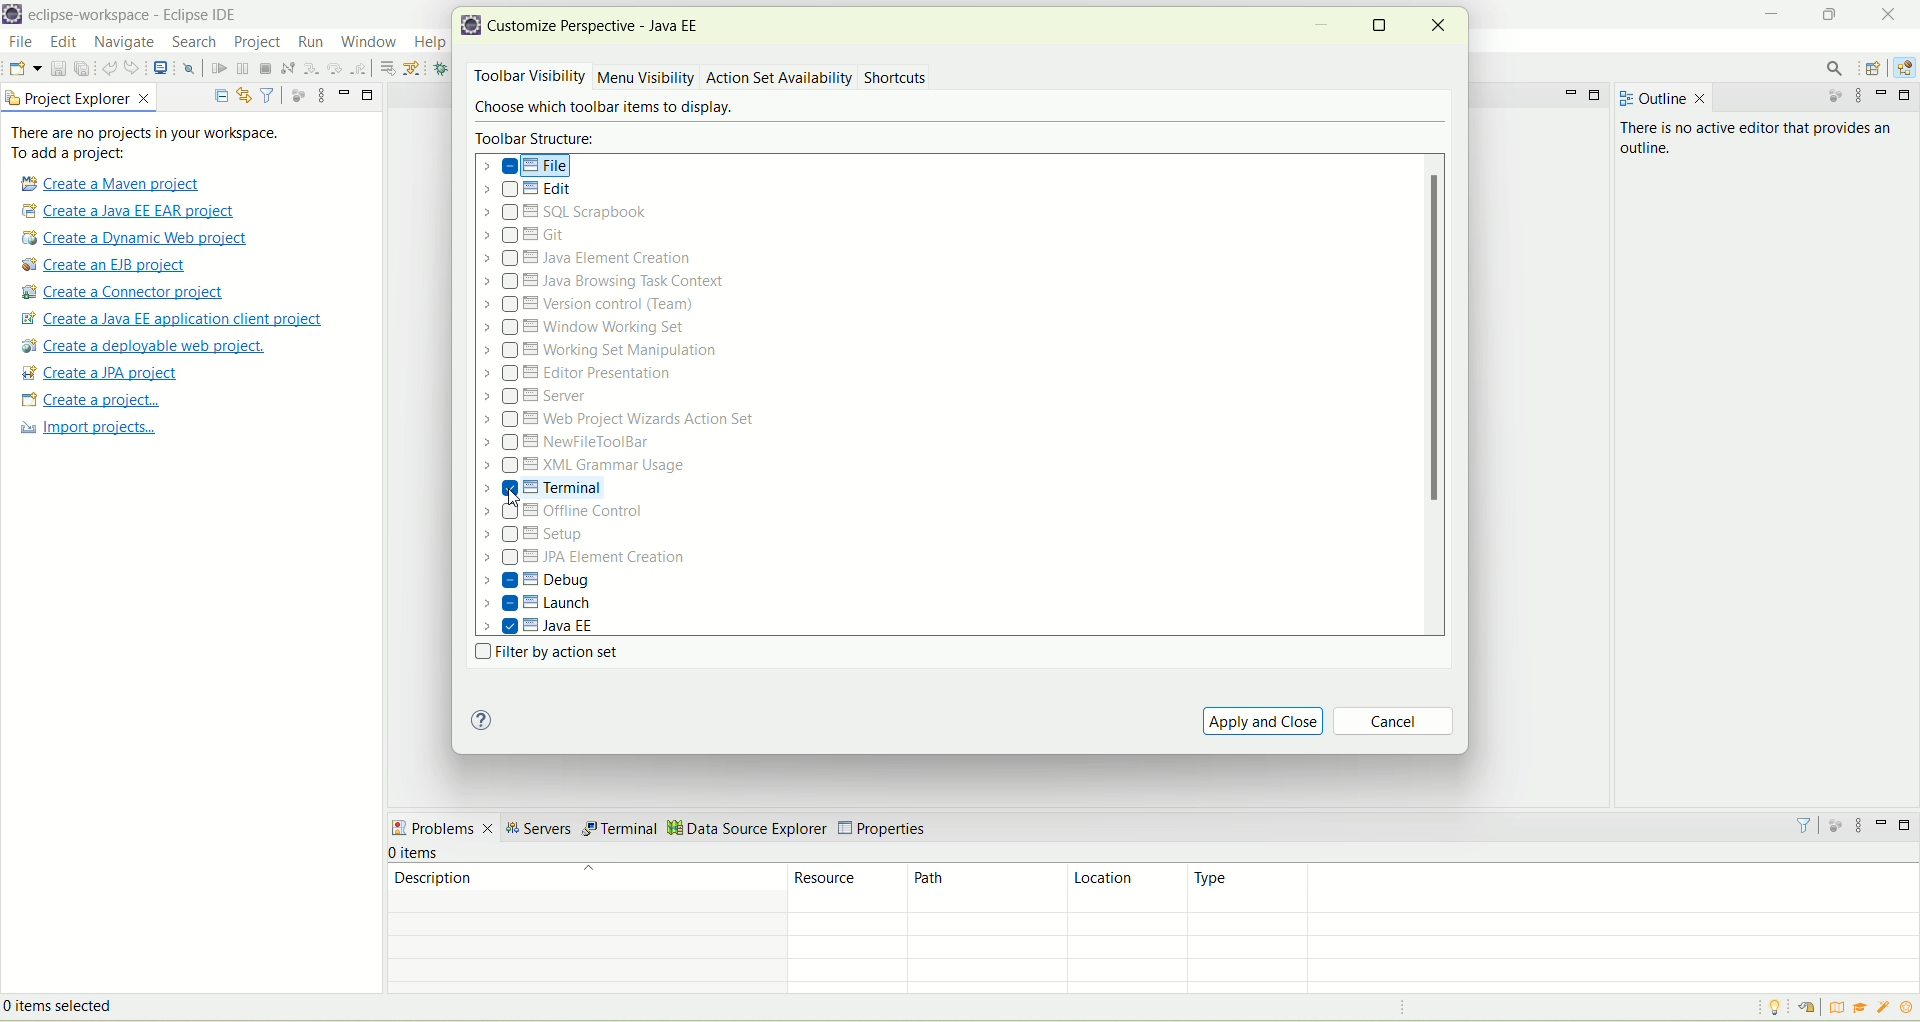 This screenshot has width=1920, height=1022. Describe the element at coordinates (24, 67) in the screenshot. I see `new` at that location.